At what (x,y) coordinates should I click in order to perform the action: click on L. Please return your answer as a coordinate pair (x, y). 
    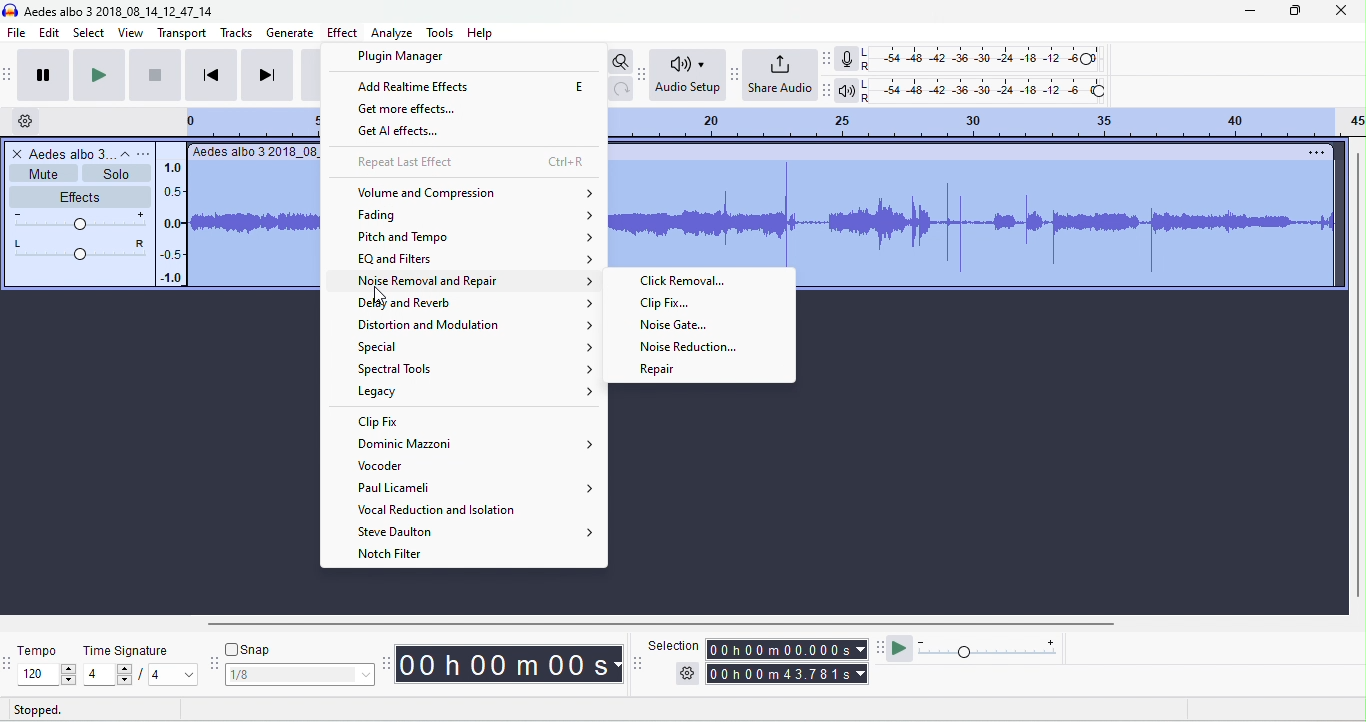
    Looking at the image, I should click on (866, 52).